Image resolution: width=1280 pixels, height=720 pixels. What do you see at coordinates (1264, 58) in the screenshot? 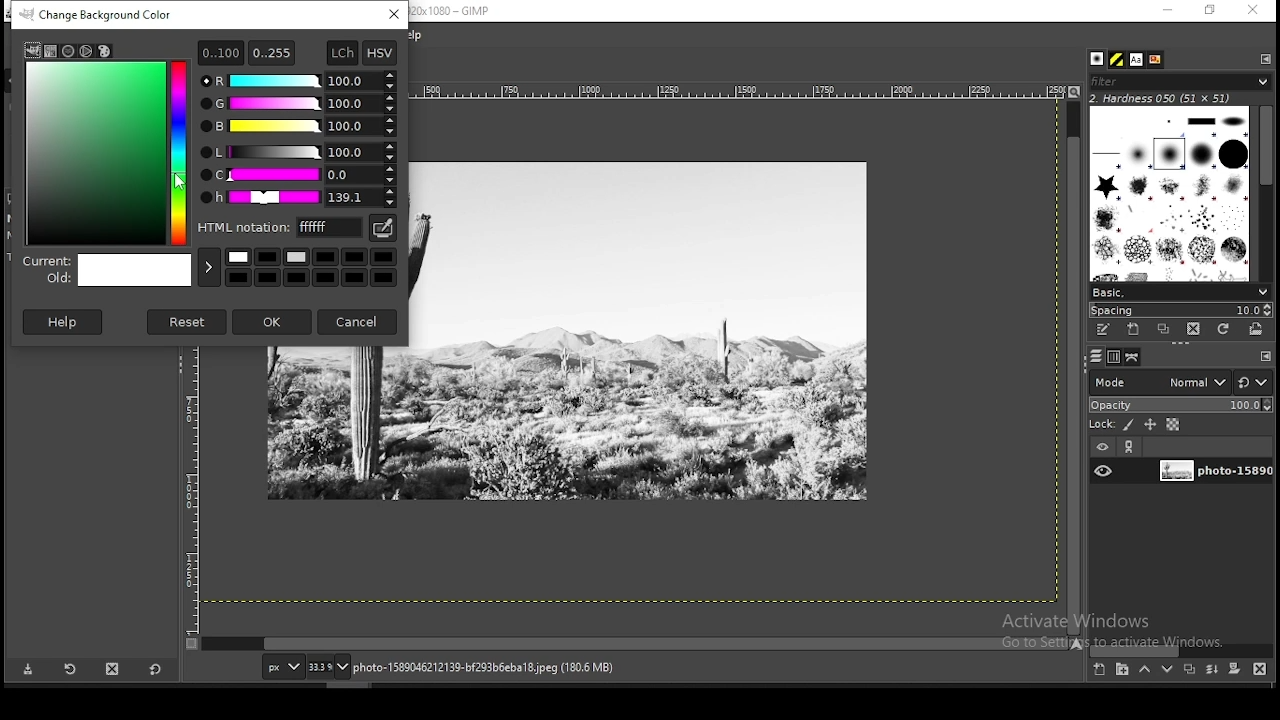
I see `configure this pane` at bounding box center [1264, 58].